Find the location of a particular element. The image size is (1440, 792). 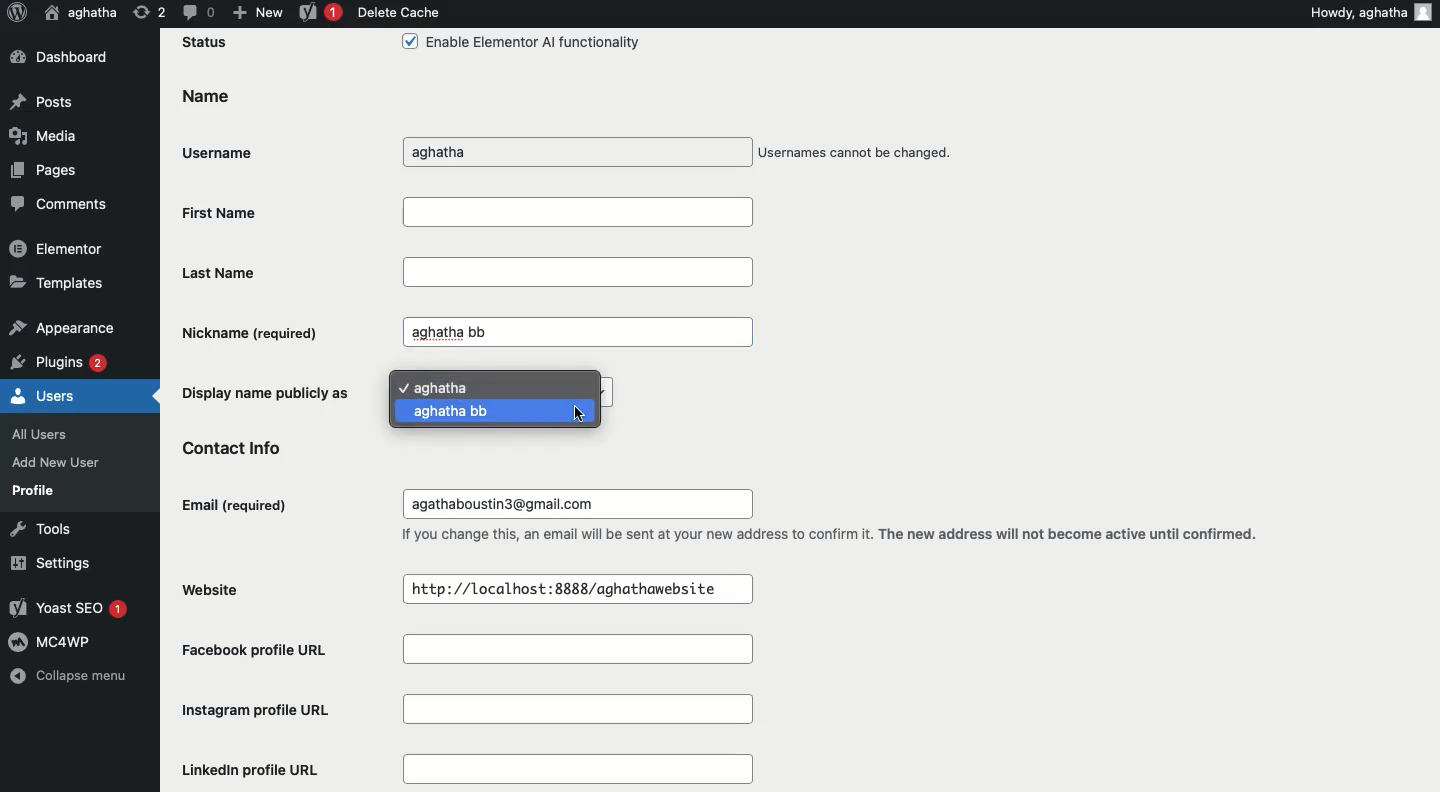

LinkedIn profile URL is located at coordinates (466, 769).